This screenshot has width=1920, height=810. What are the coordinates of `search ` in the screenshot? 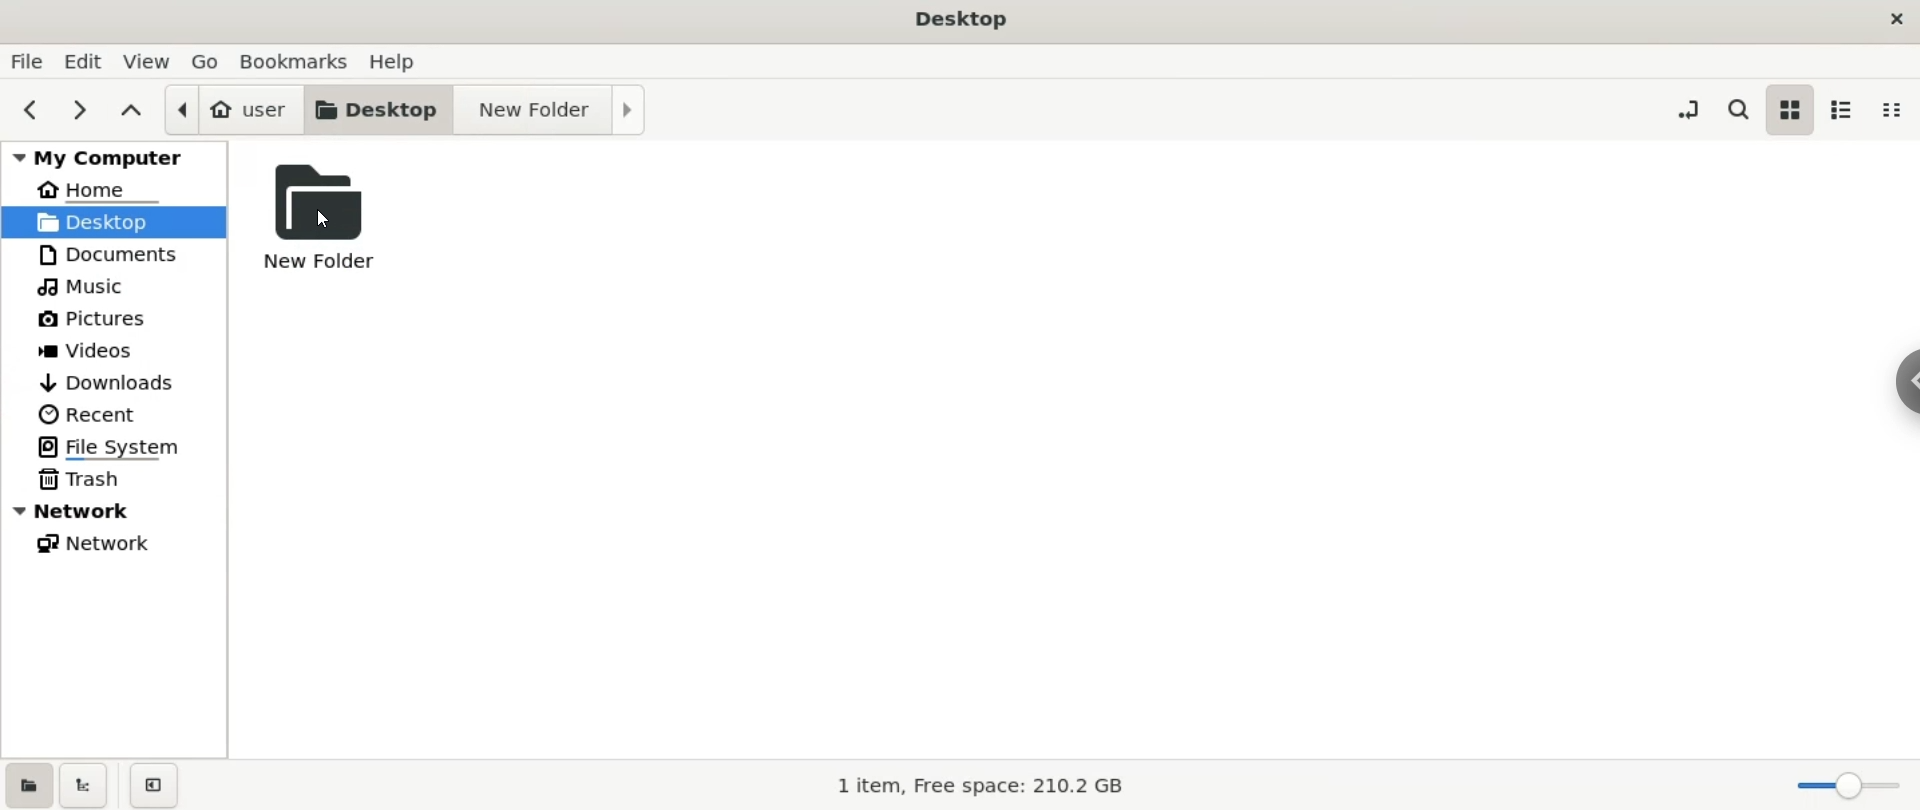 It's located at (1737, 109).